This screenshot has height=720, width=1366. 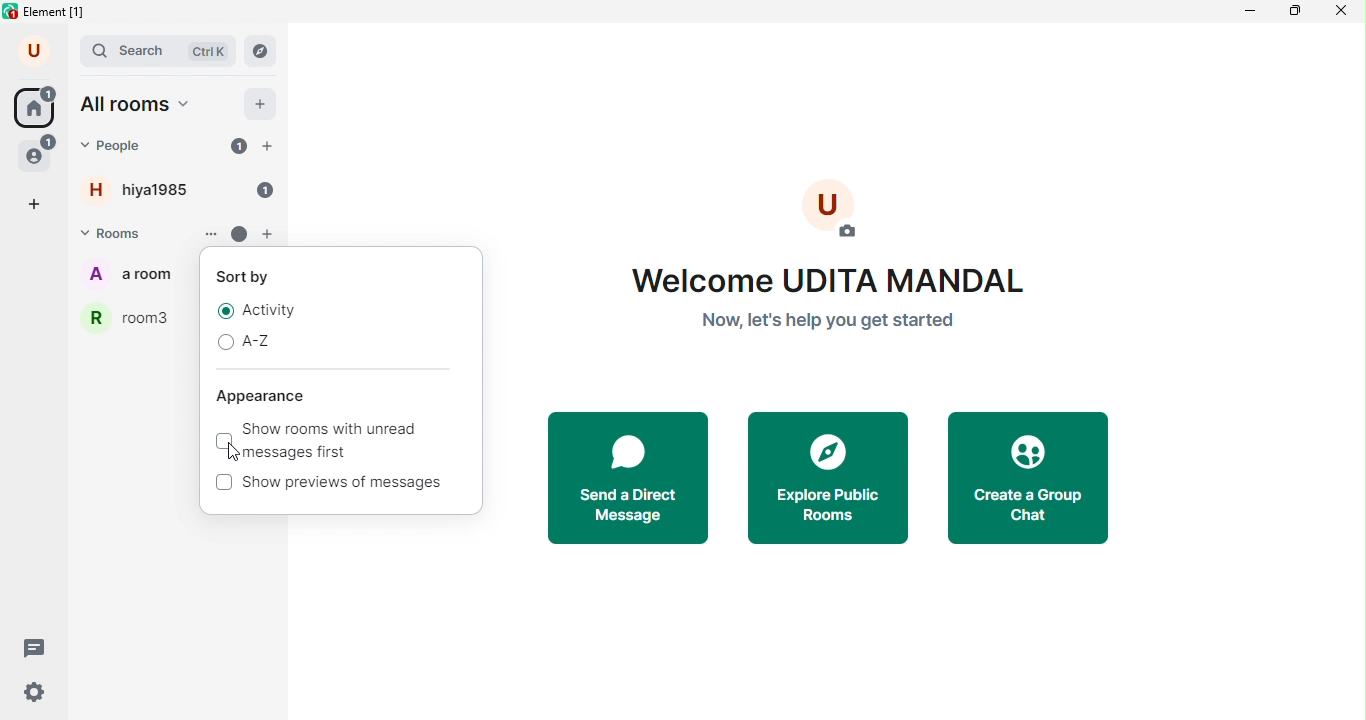 What do you see at coordinates (262, 50) in the screenshot?
I see `navigator` at bounding box center [262, 50].